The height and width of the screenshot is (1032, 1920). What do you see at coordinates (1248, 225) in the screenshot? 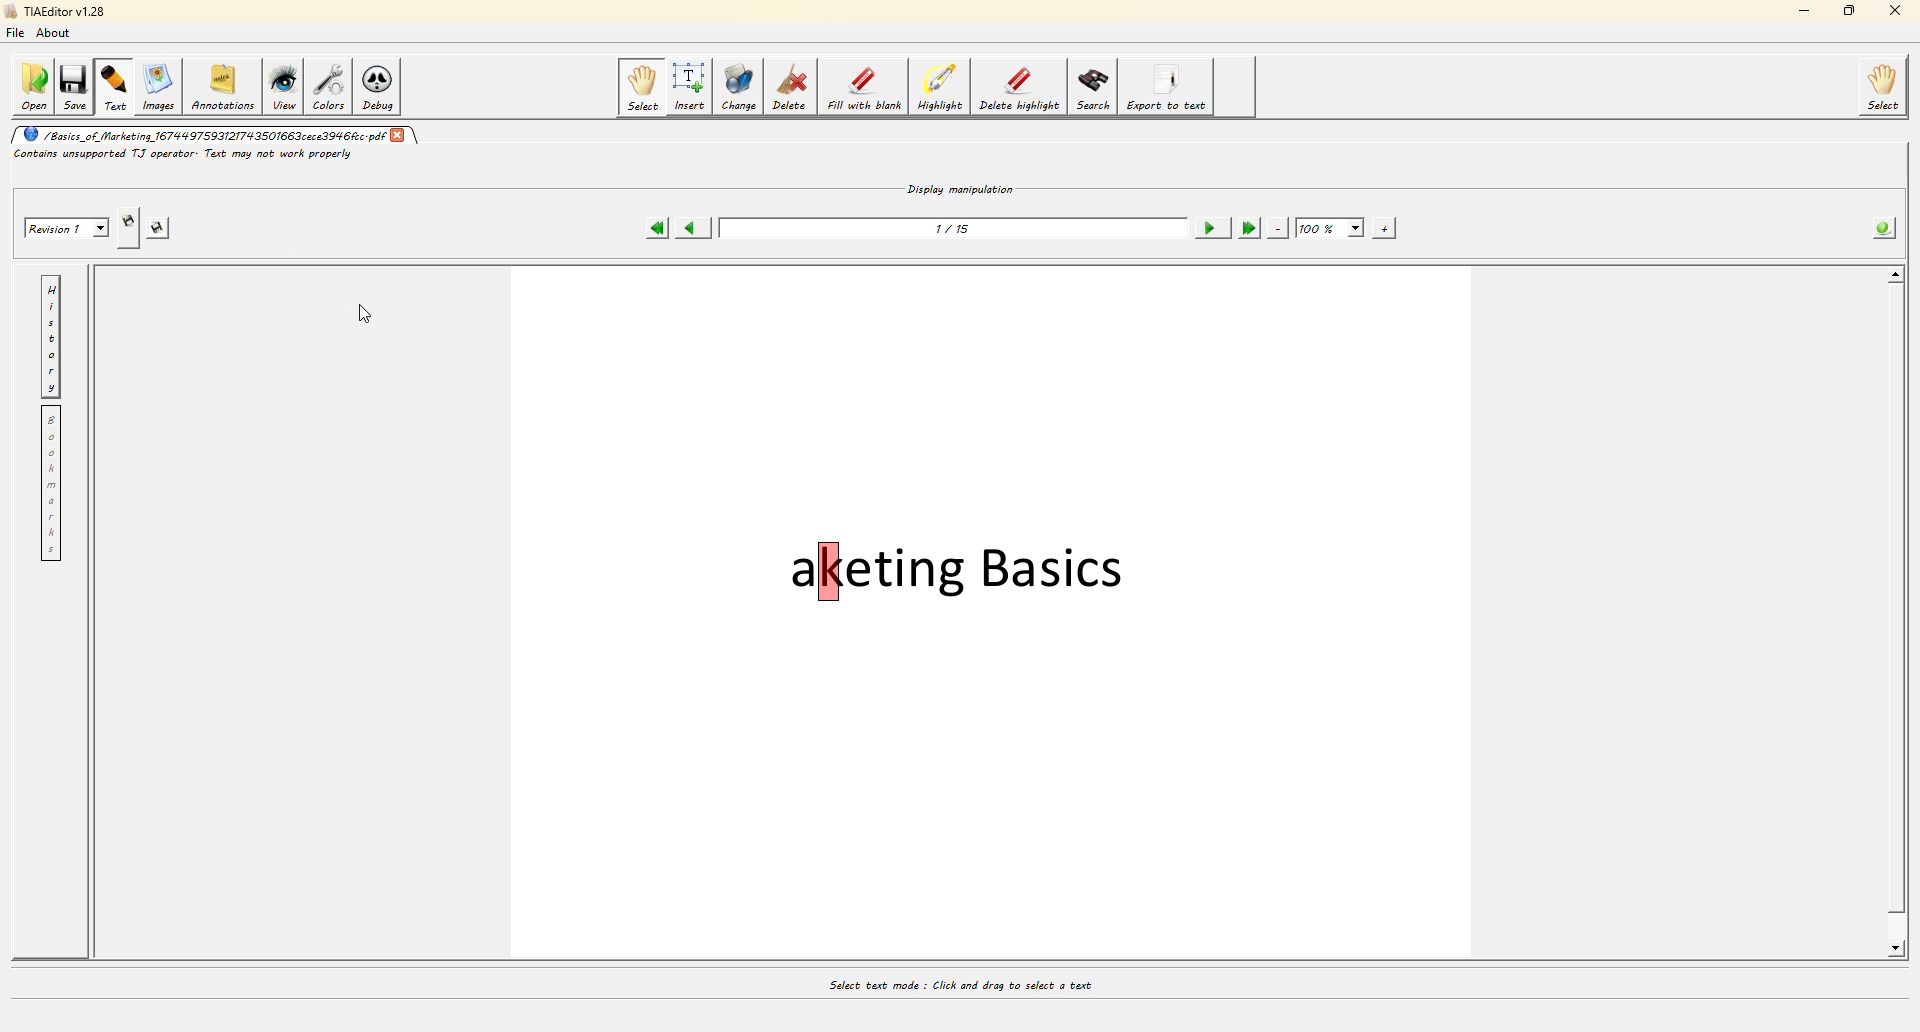
I see `last page` at bounding box center [1248, 225].